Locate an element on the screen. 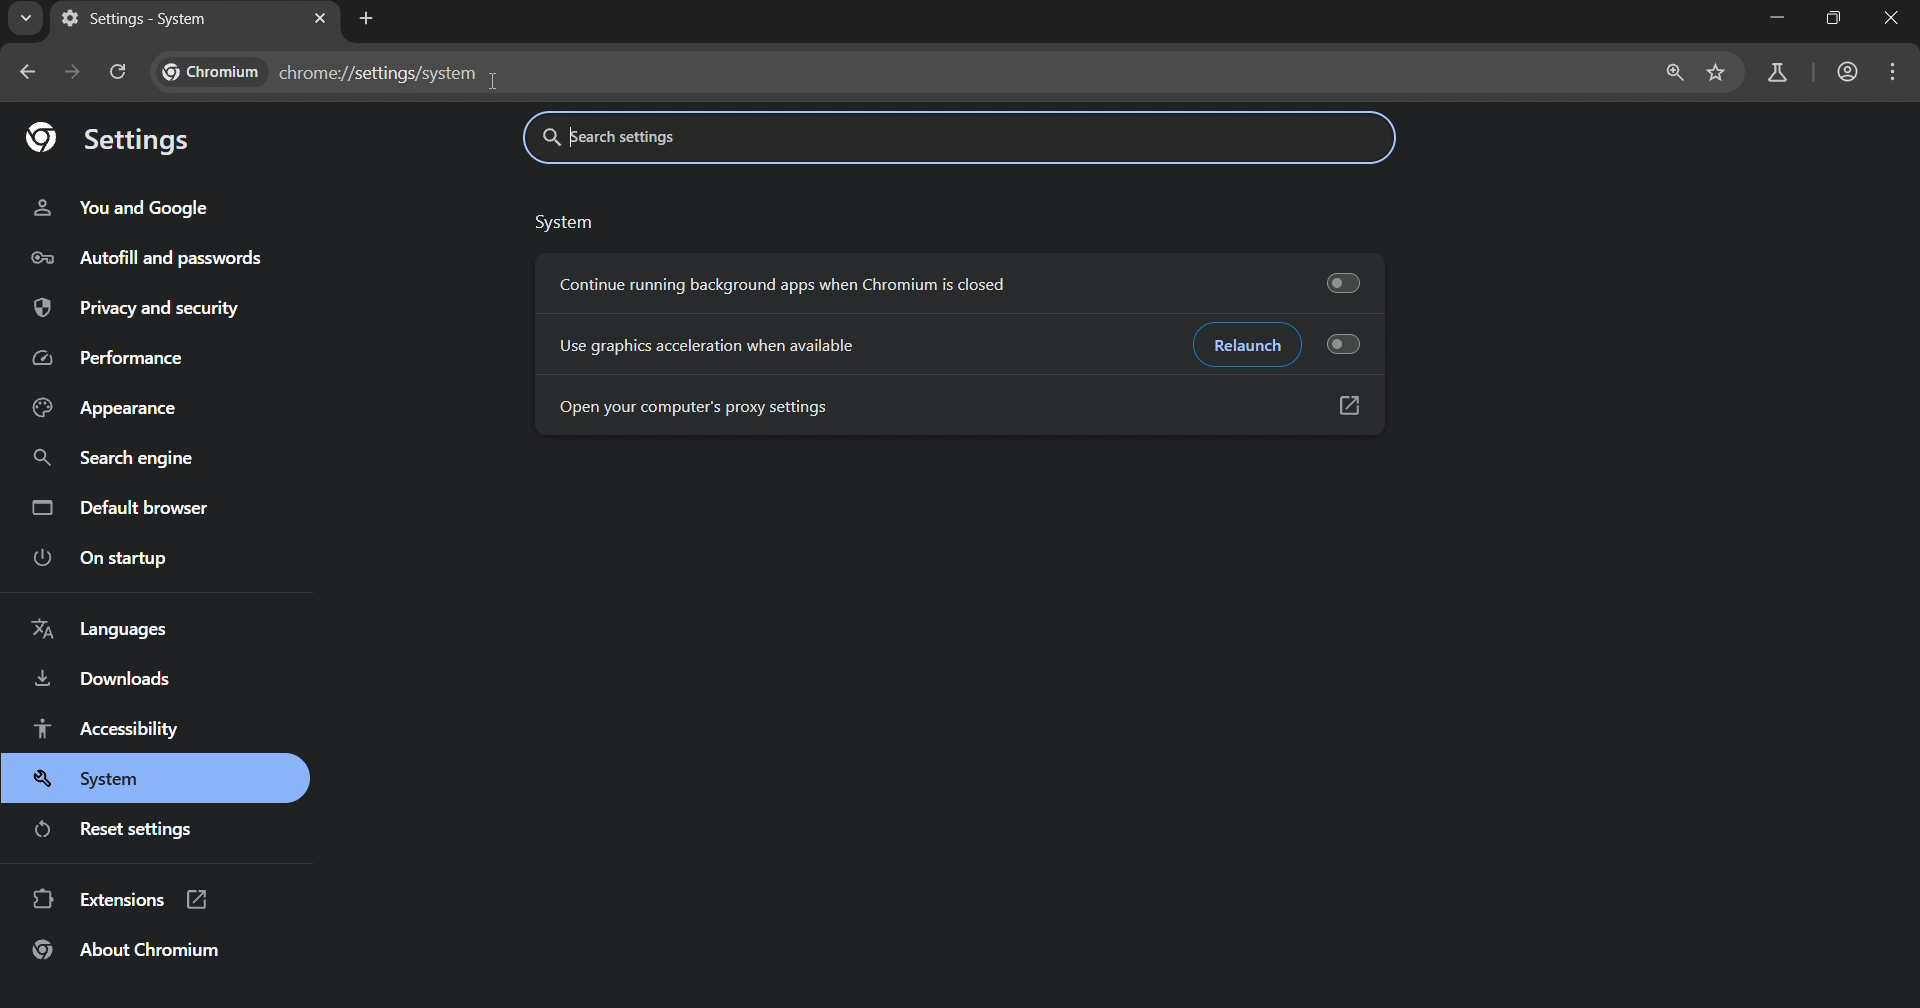  account is located at coordinates (1849, 74).